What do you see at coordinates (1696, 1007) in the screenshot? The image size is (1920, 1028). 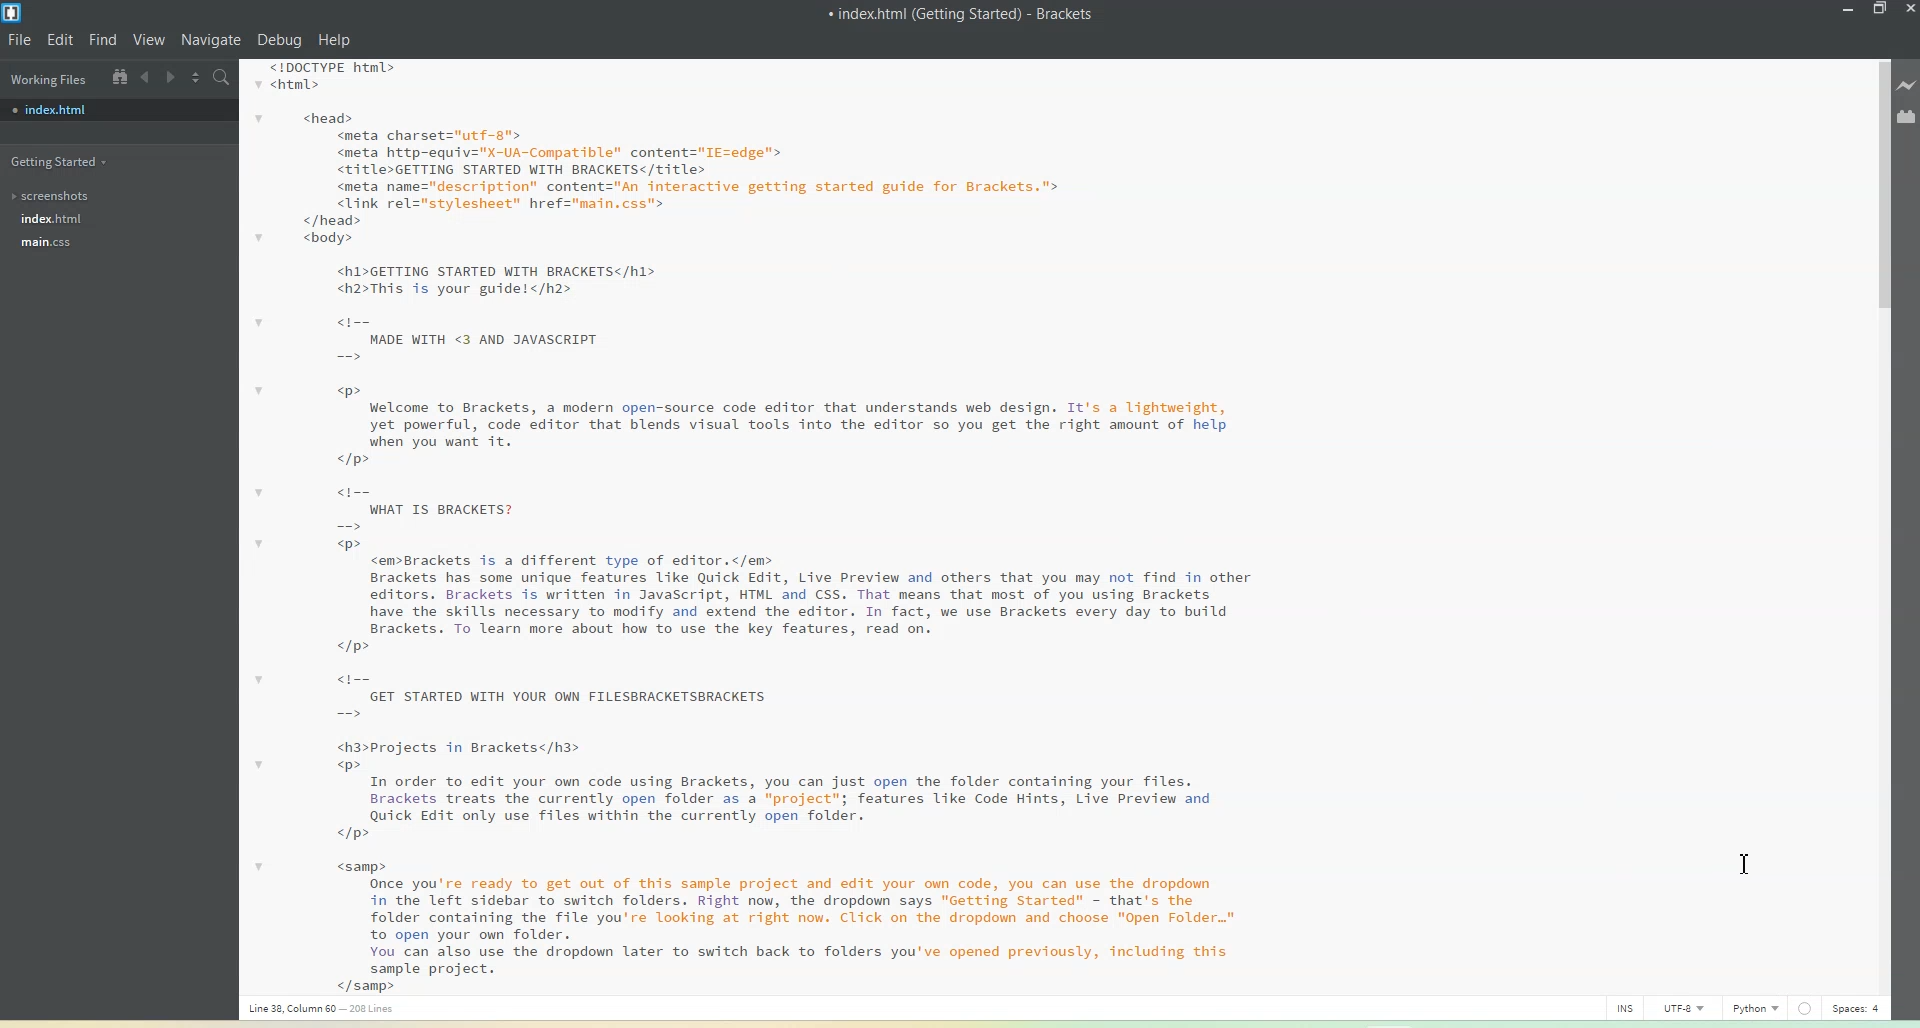 I see `UTF-8` at bounding box center [1696, 1007].